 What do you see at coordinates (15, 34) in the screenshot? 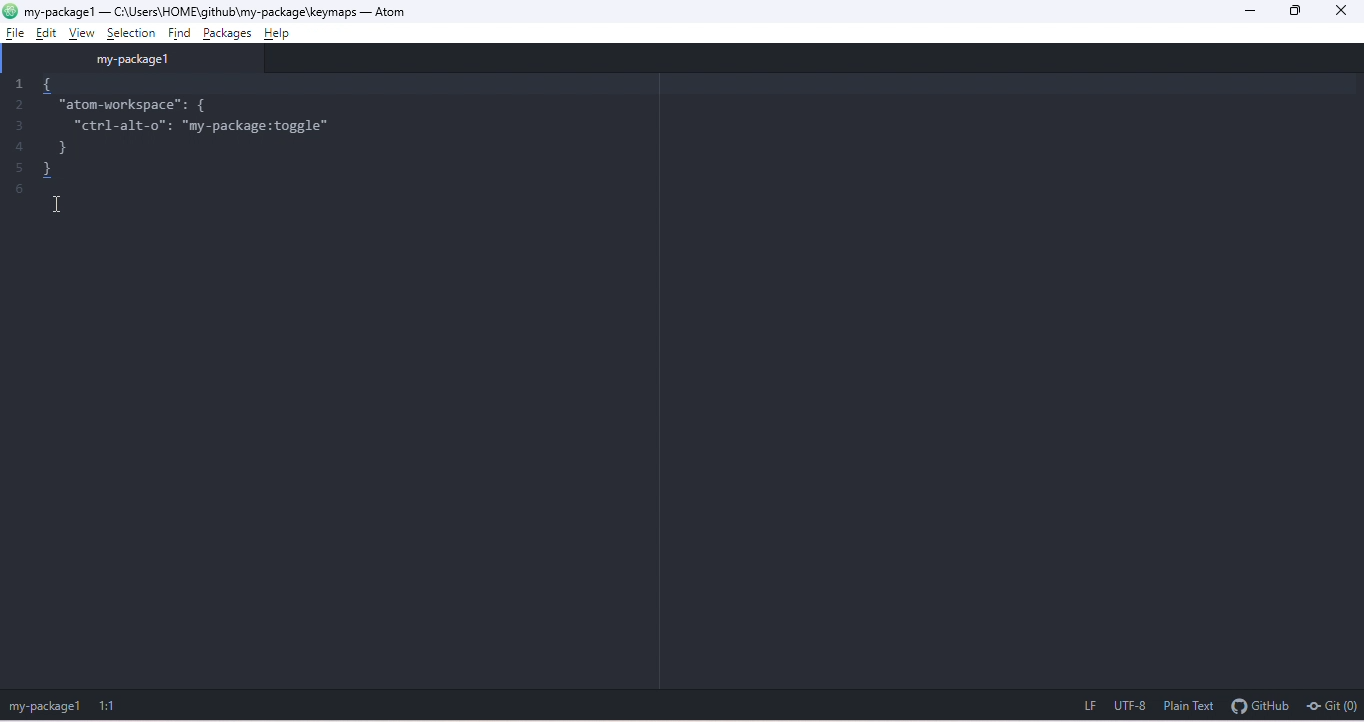
I see `file` at bounding box center [15, 34].